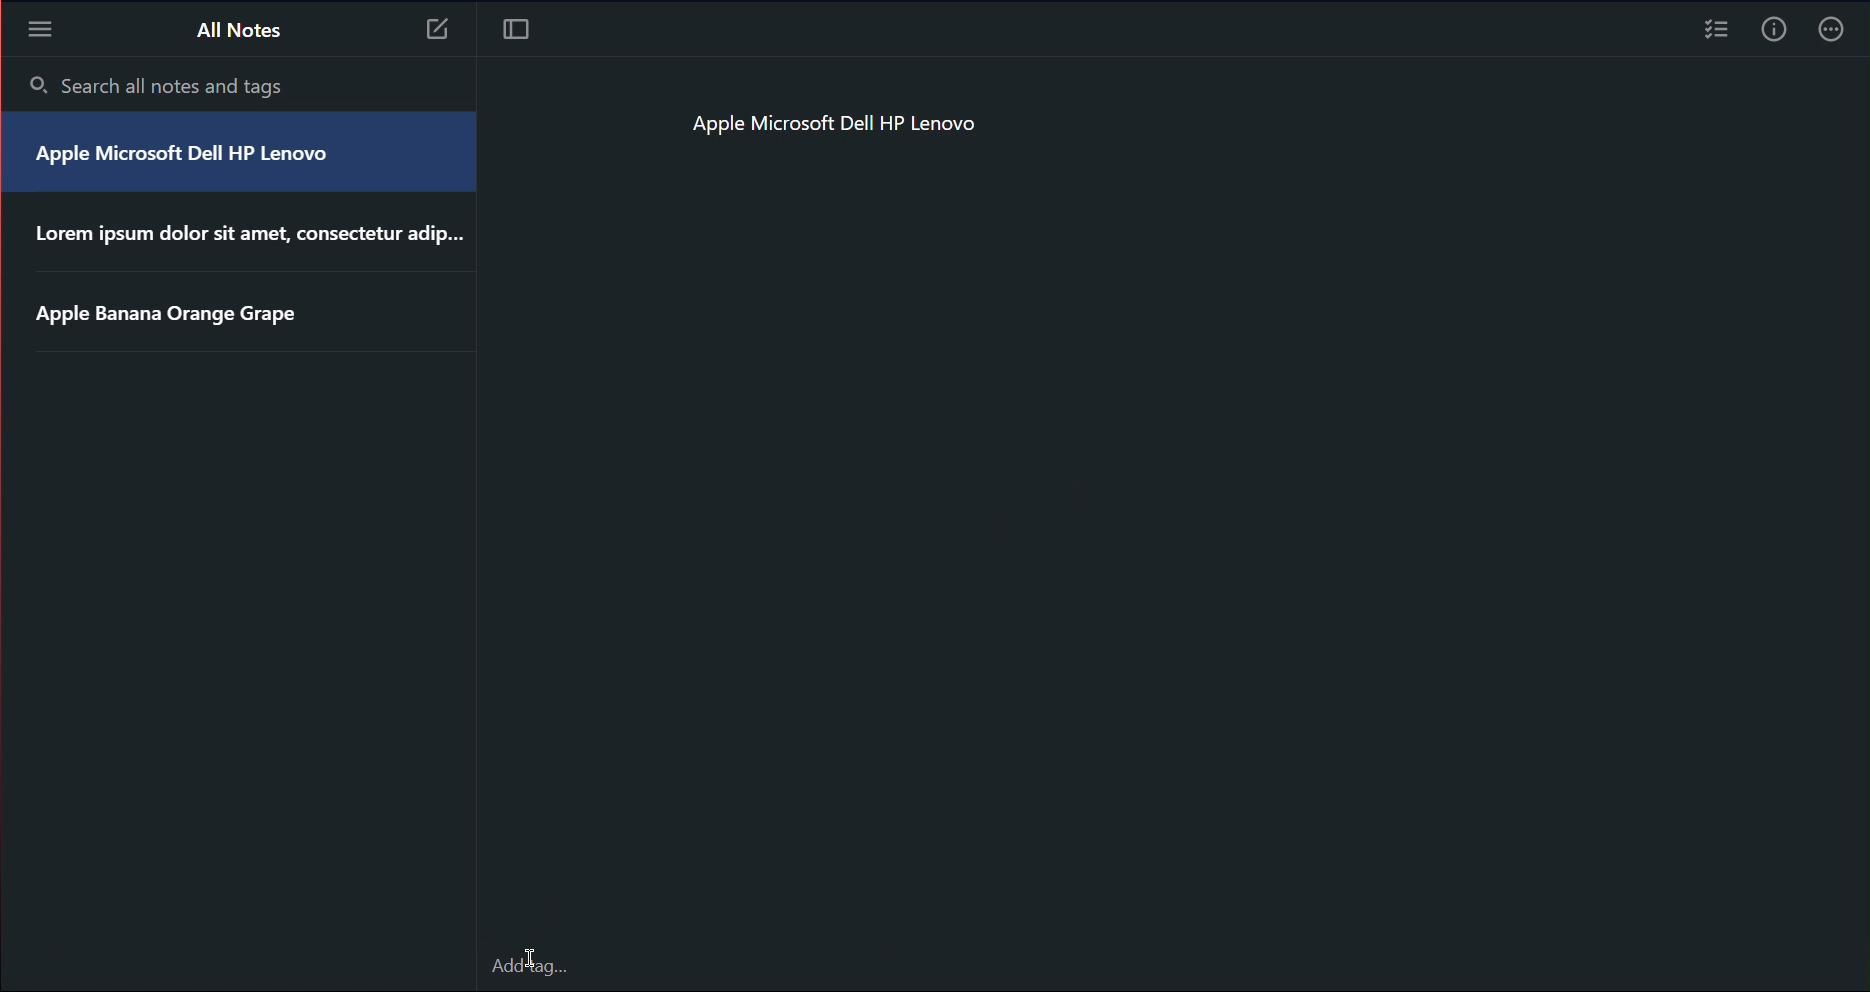 Image resolution: width=1870 pixels, height=992 pixels. What do you see at coordinates (532, 969) in the screenshot?
I see `add Tags` at bounding box center [532, 969].